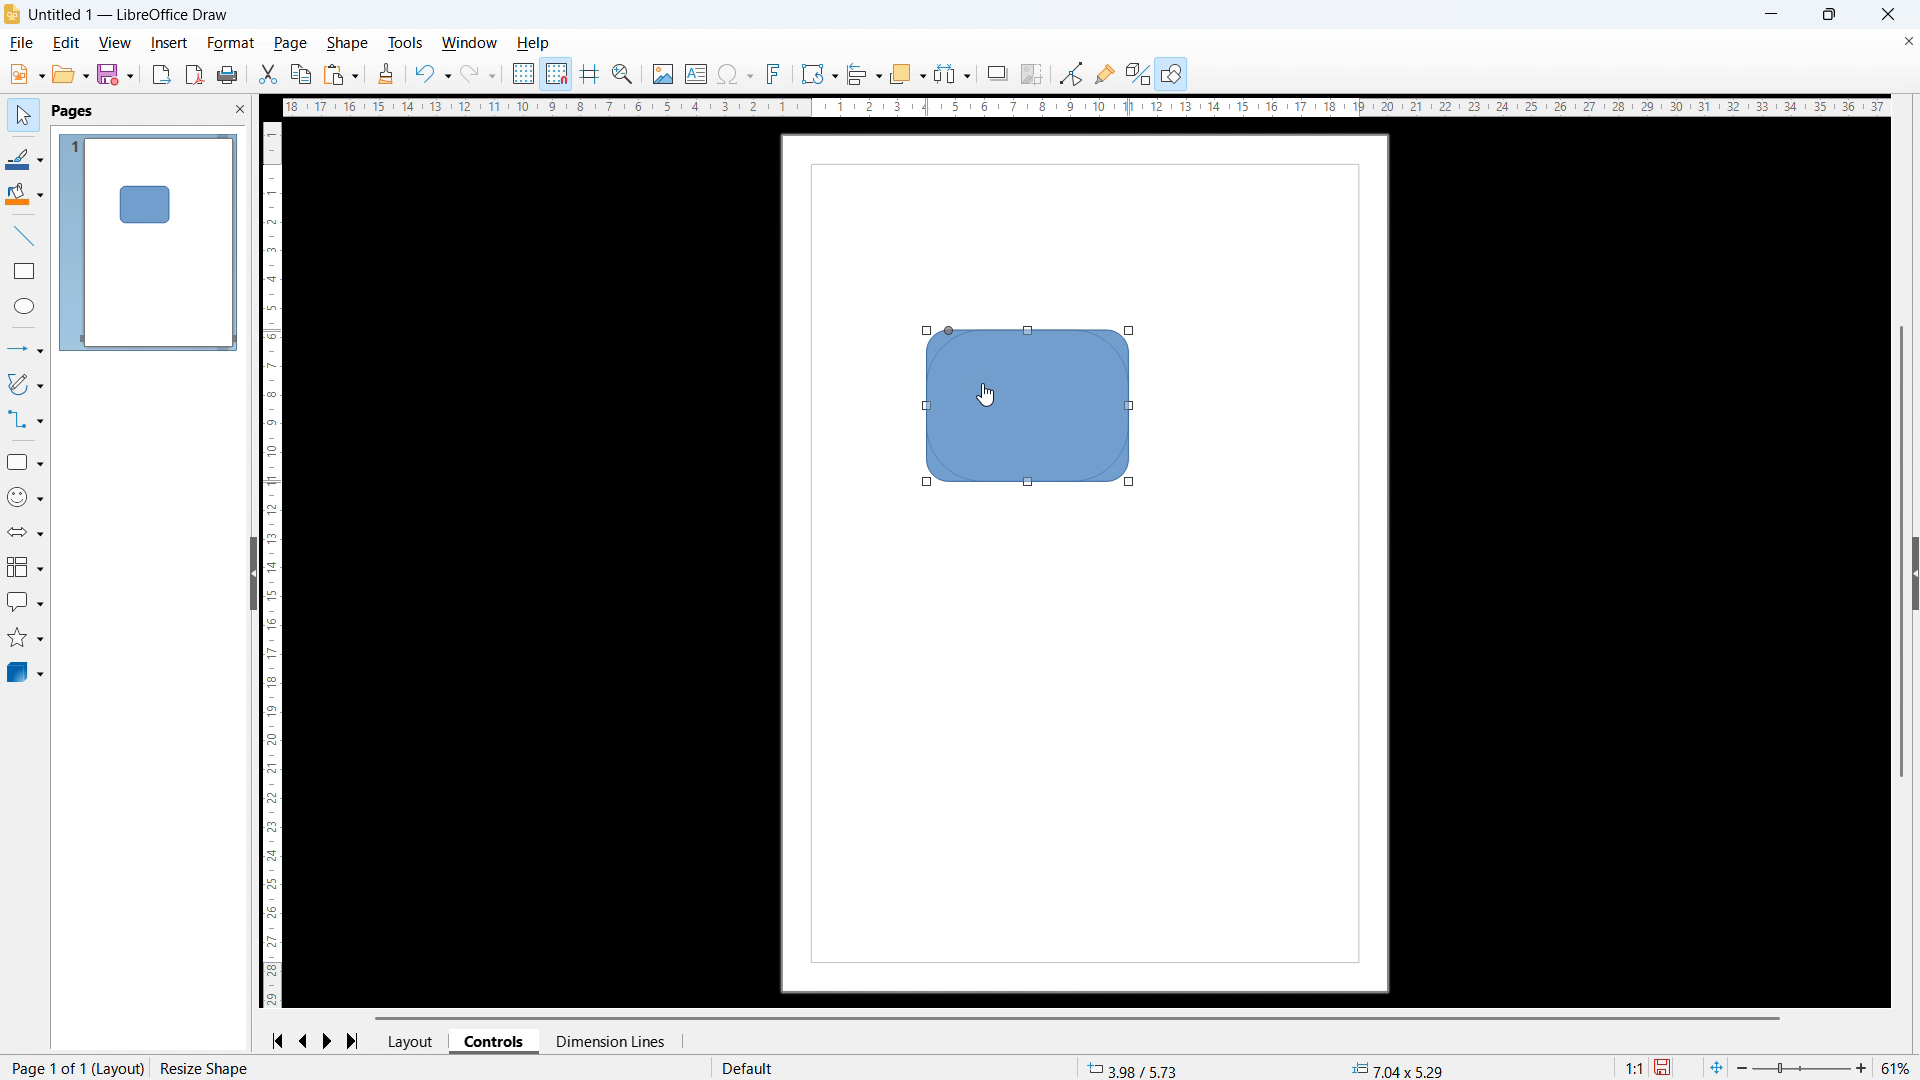  What do you see at coordinates (357, 1041) in the screenshot?
I see `last page` at bounding box center [357, 1041].